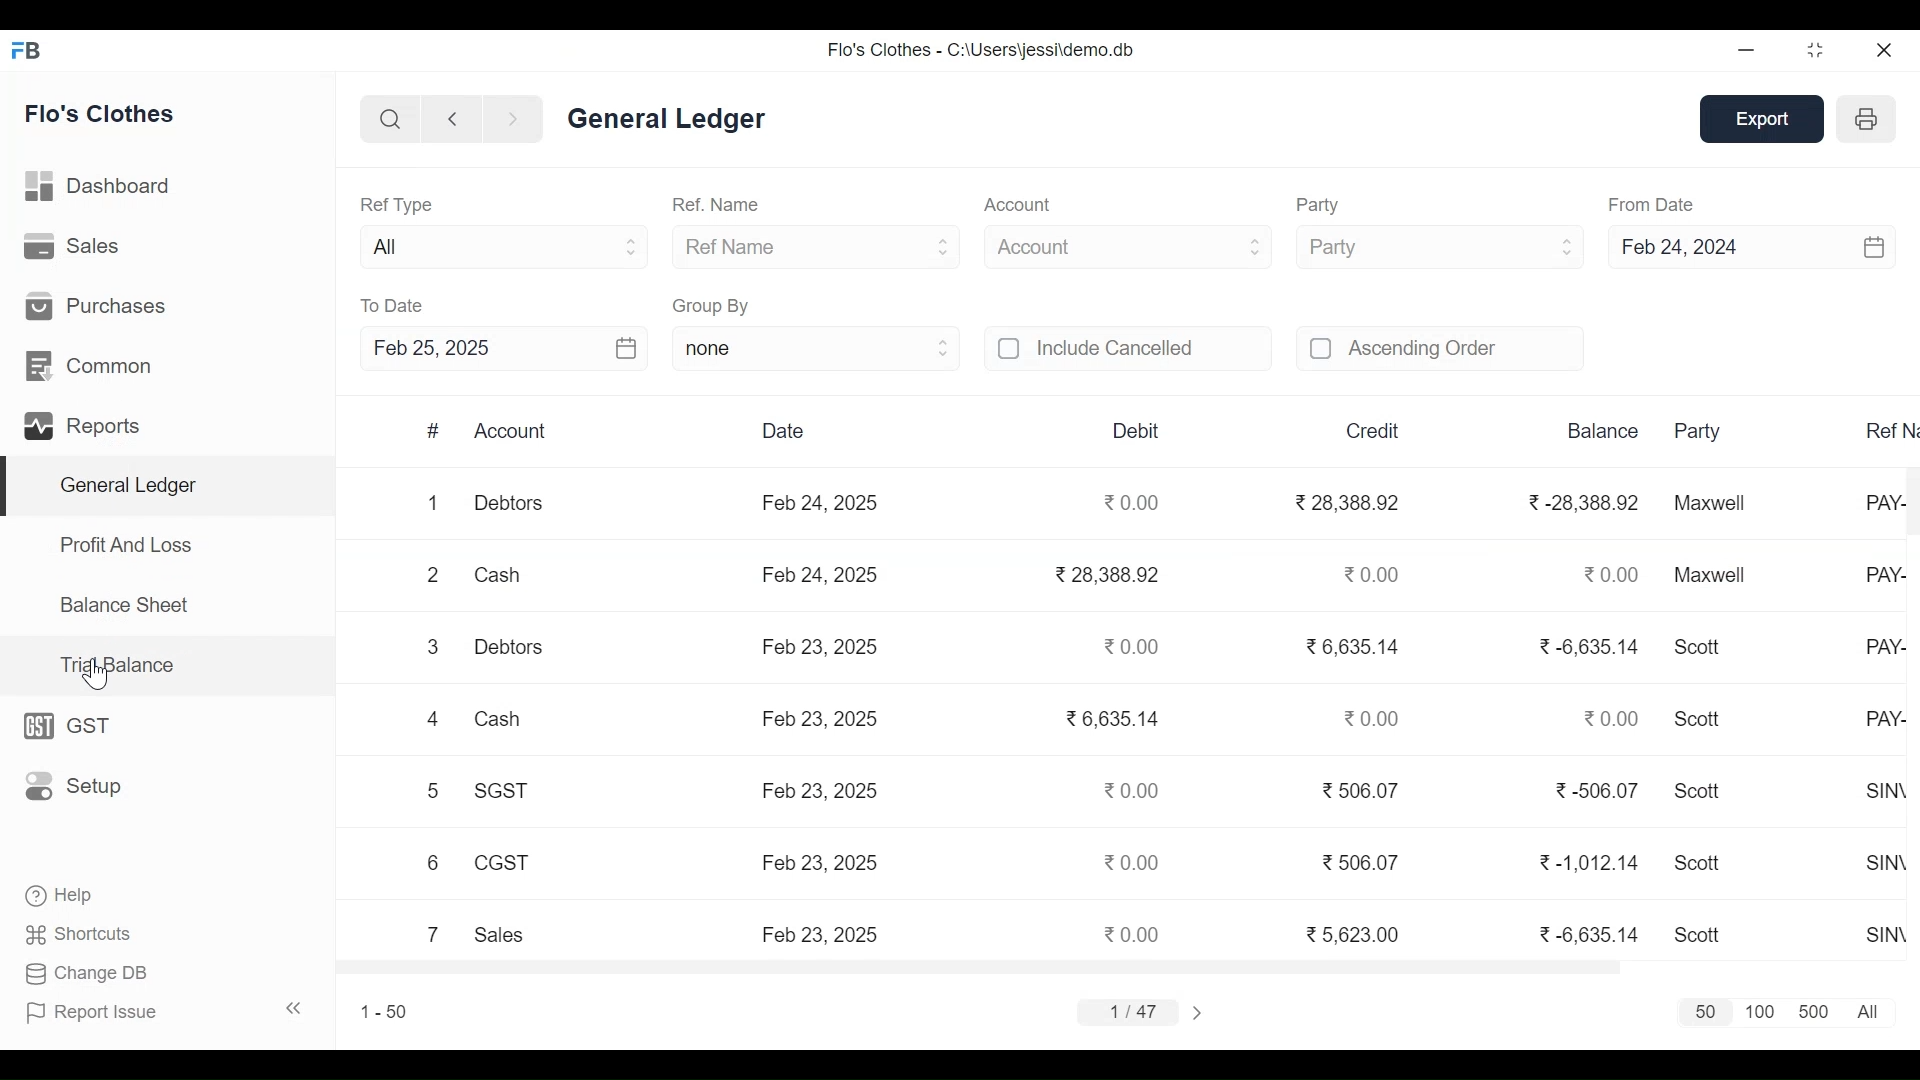  I want to click on Scott, so click(1698, 717).